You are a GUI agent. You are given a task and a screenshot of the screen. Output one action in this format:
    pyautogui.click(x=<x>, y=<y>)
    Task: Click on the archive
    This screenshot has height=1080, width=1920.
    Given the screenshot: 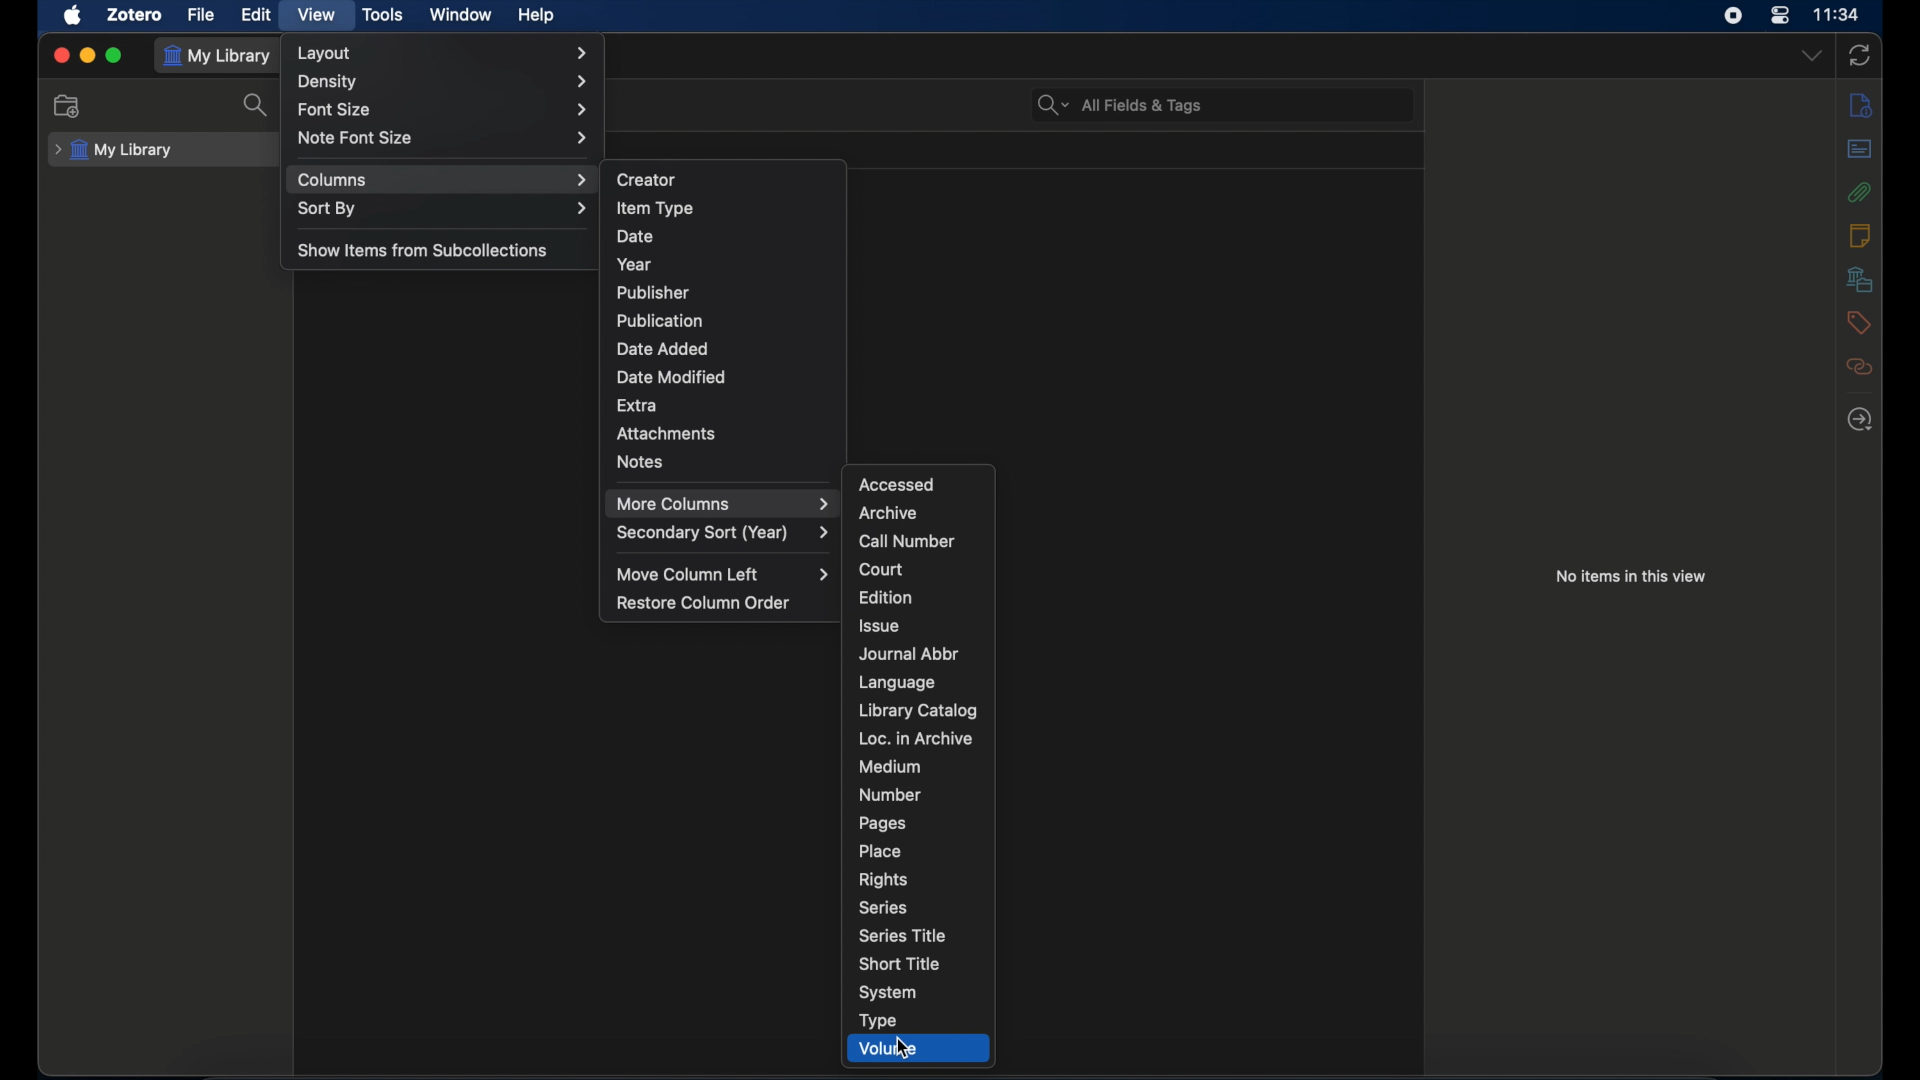 What is the action you would take?
    pyautogui.click(x=889, y=513)
    